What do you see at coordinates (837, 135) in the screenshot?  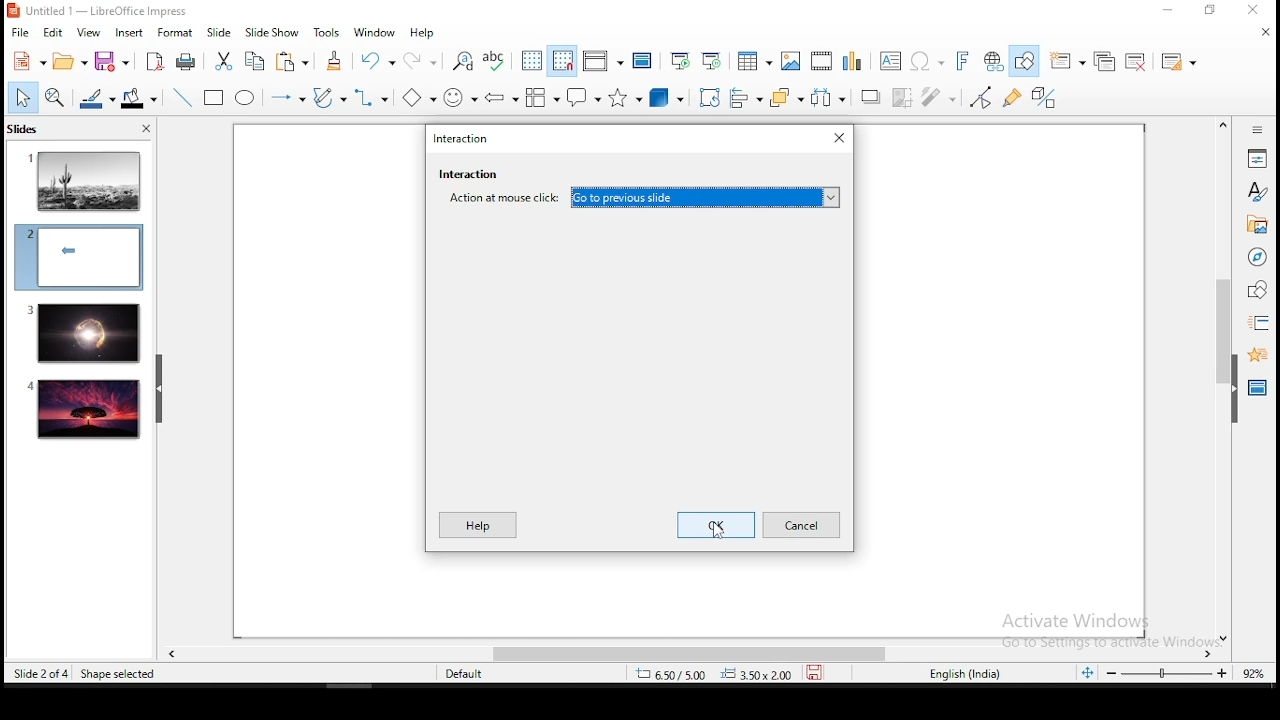 I see `close window` at bounding box center [837, 135].